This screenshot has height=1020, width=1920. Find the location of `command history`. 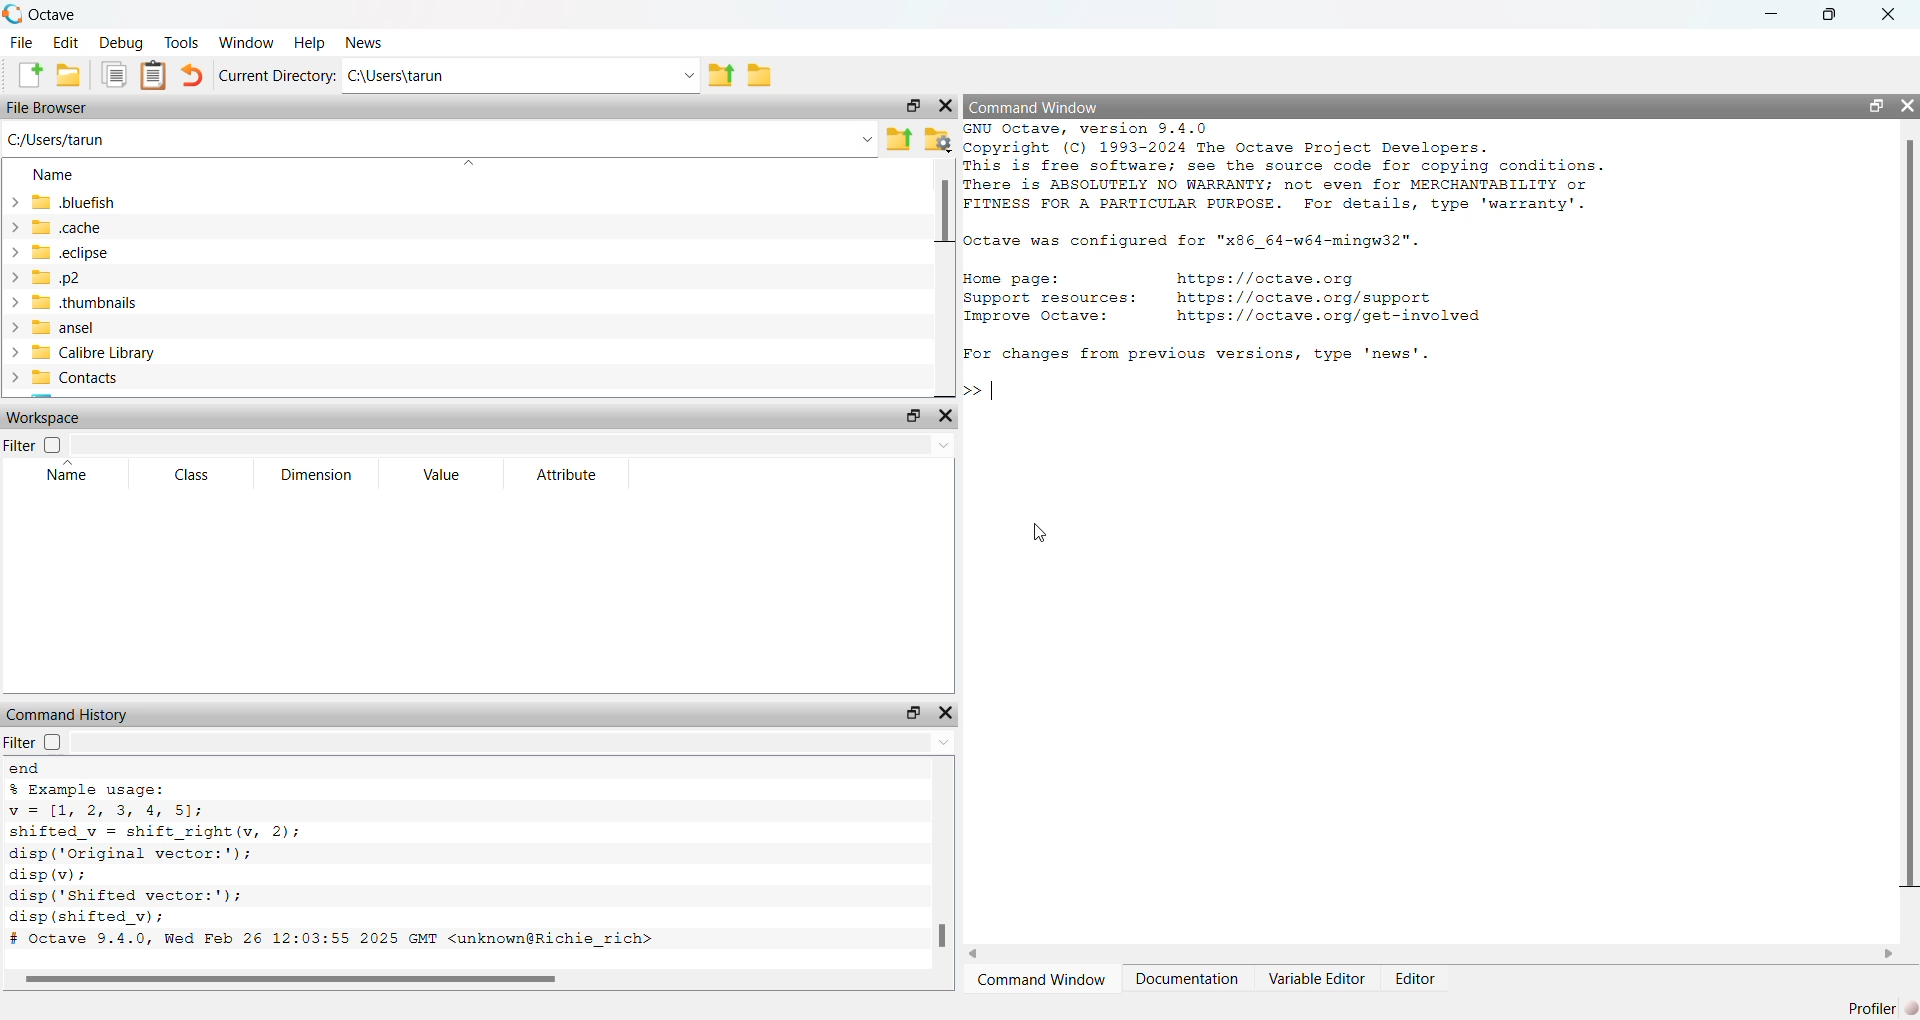

command history is located at coordinates (66, 714).